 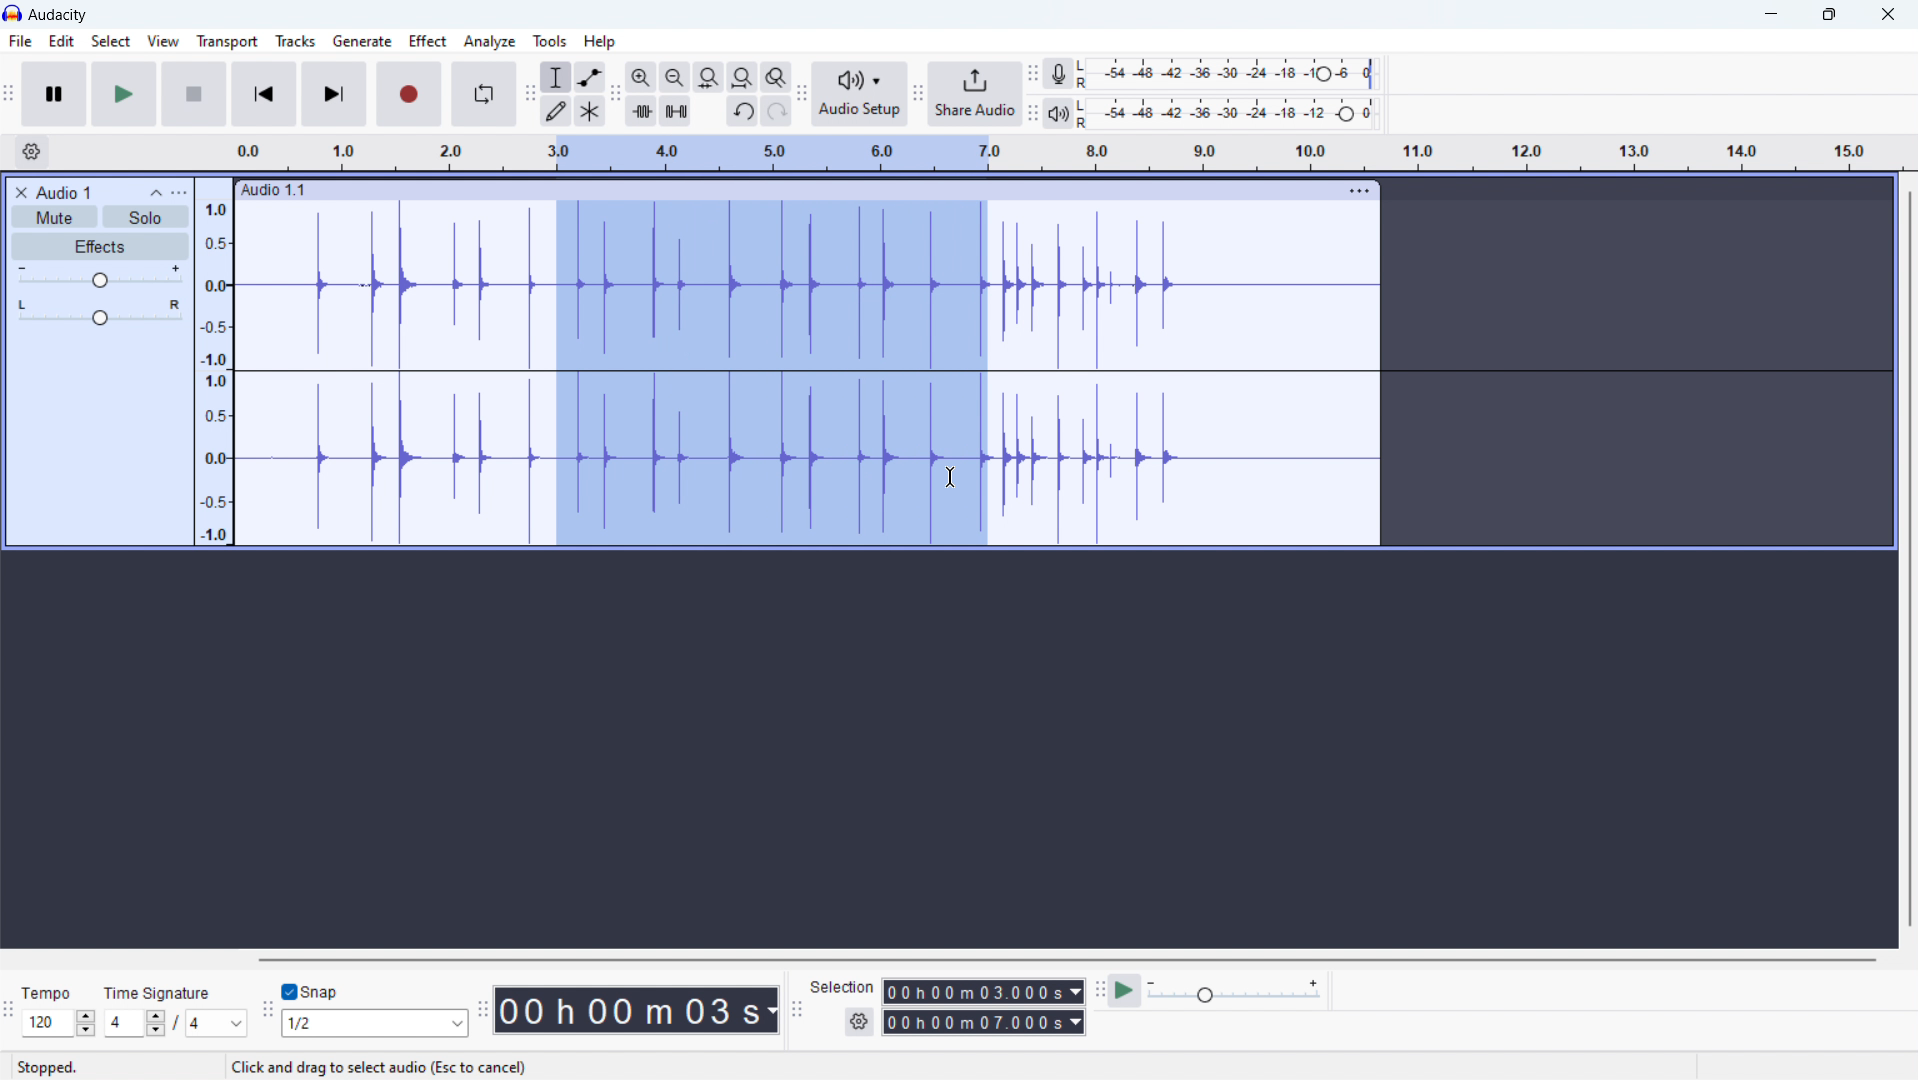 I want to click on selection toolbar, so click(x=796, y=1009).